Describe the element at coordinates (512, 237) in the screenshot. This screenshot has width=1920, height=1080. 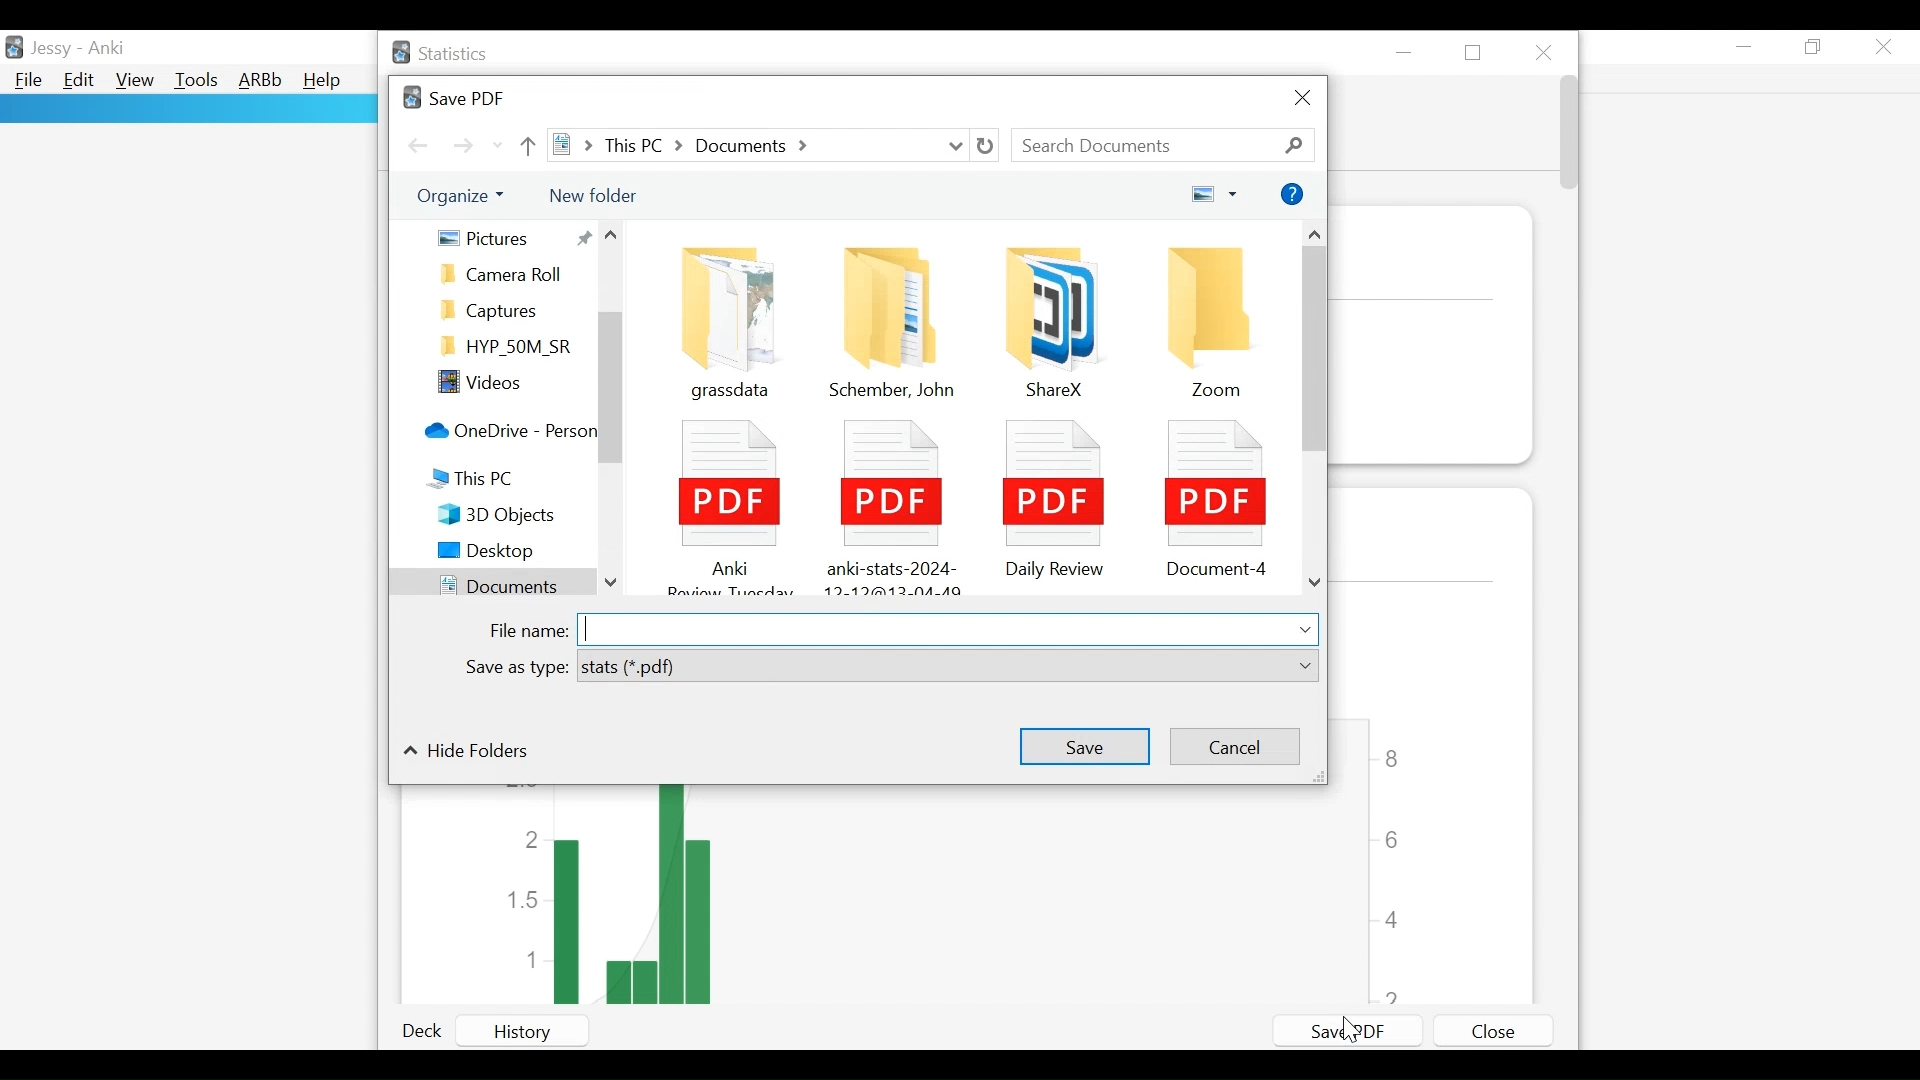
I see `Picturees` at that location.